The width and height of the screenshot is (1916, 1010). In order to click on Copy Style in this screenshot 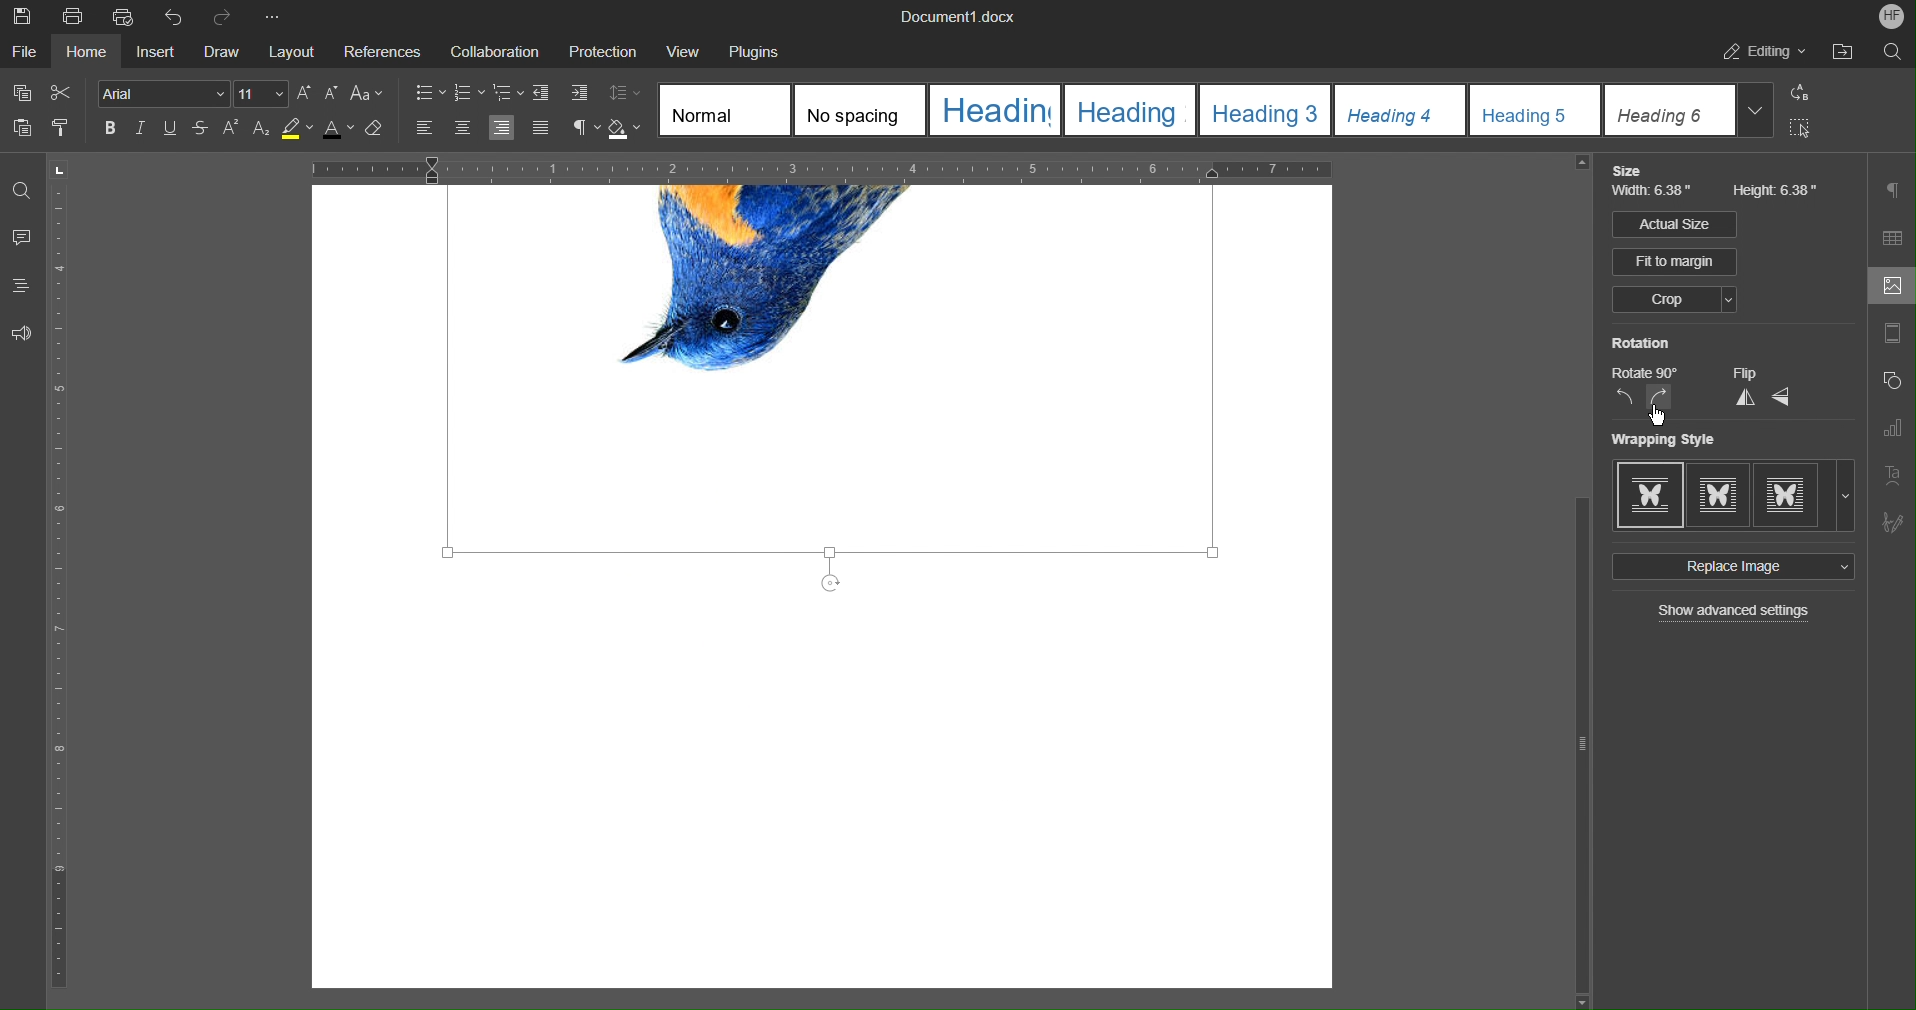, I will do `click(64, 127)`.